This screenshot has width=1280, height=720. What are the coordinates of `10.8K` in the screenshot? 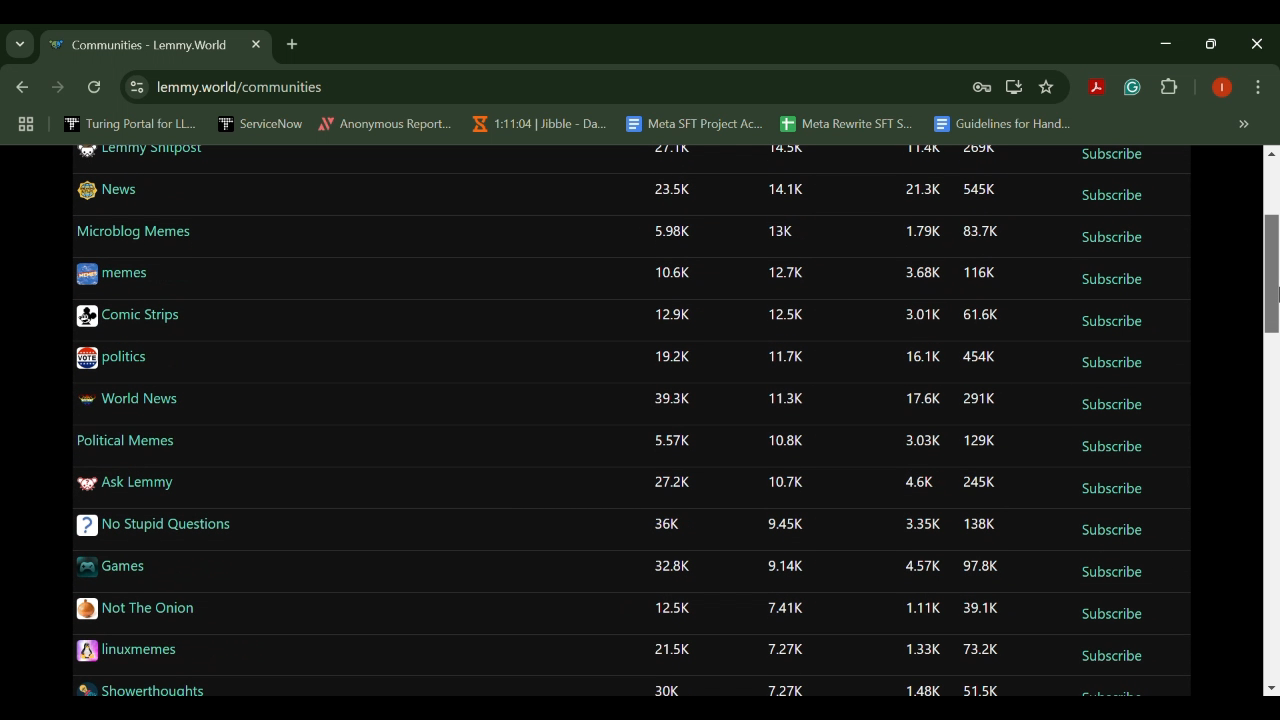 It's located at (783, 439).